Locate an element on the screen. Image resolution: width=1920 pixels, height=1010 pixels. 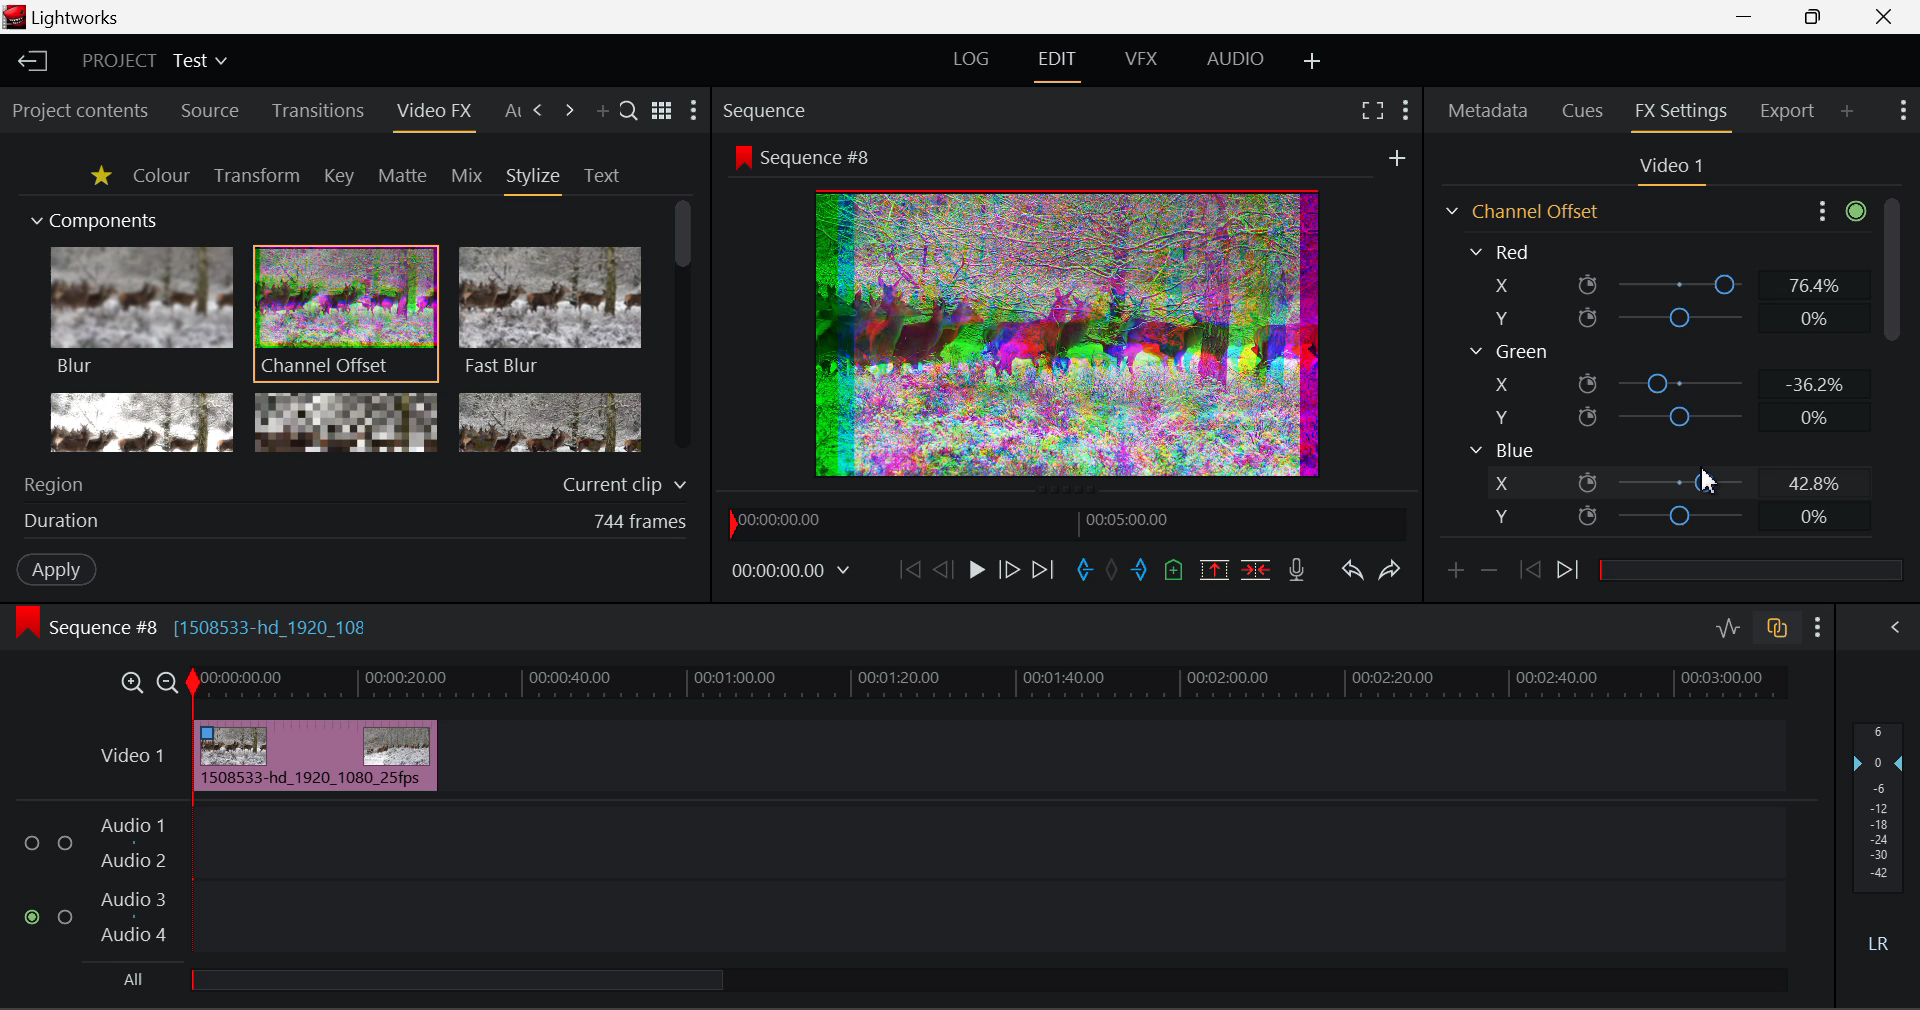
Undo is located at coordinates (1355, 573).